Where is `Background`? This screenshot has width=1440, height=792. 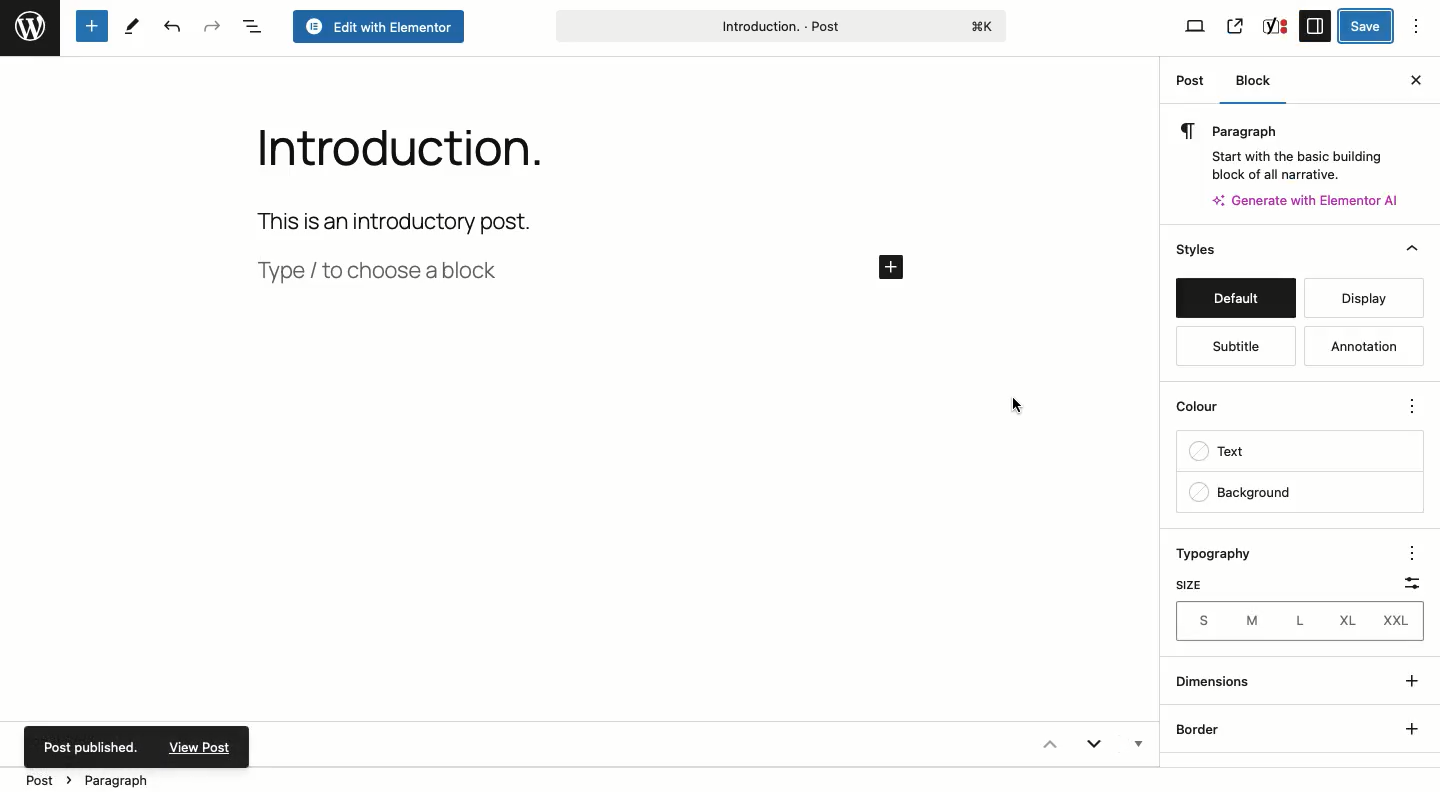
Background is located at coordinates (1241, 493).